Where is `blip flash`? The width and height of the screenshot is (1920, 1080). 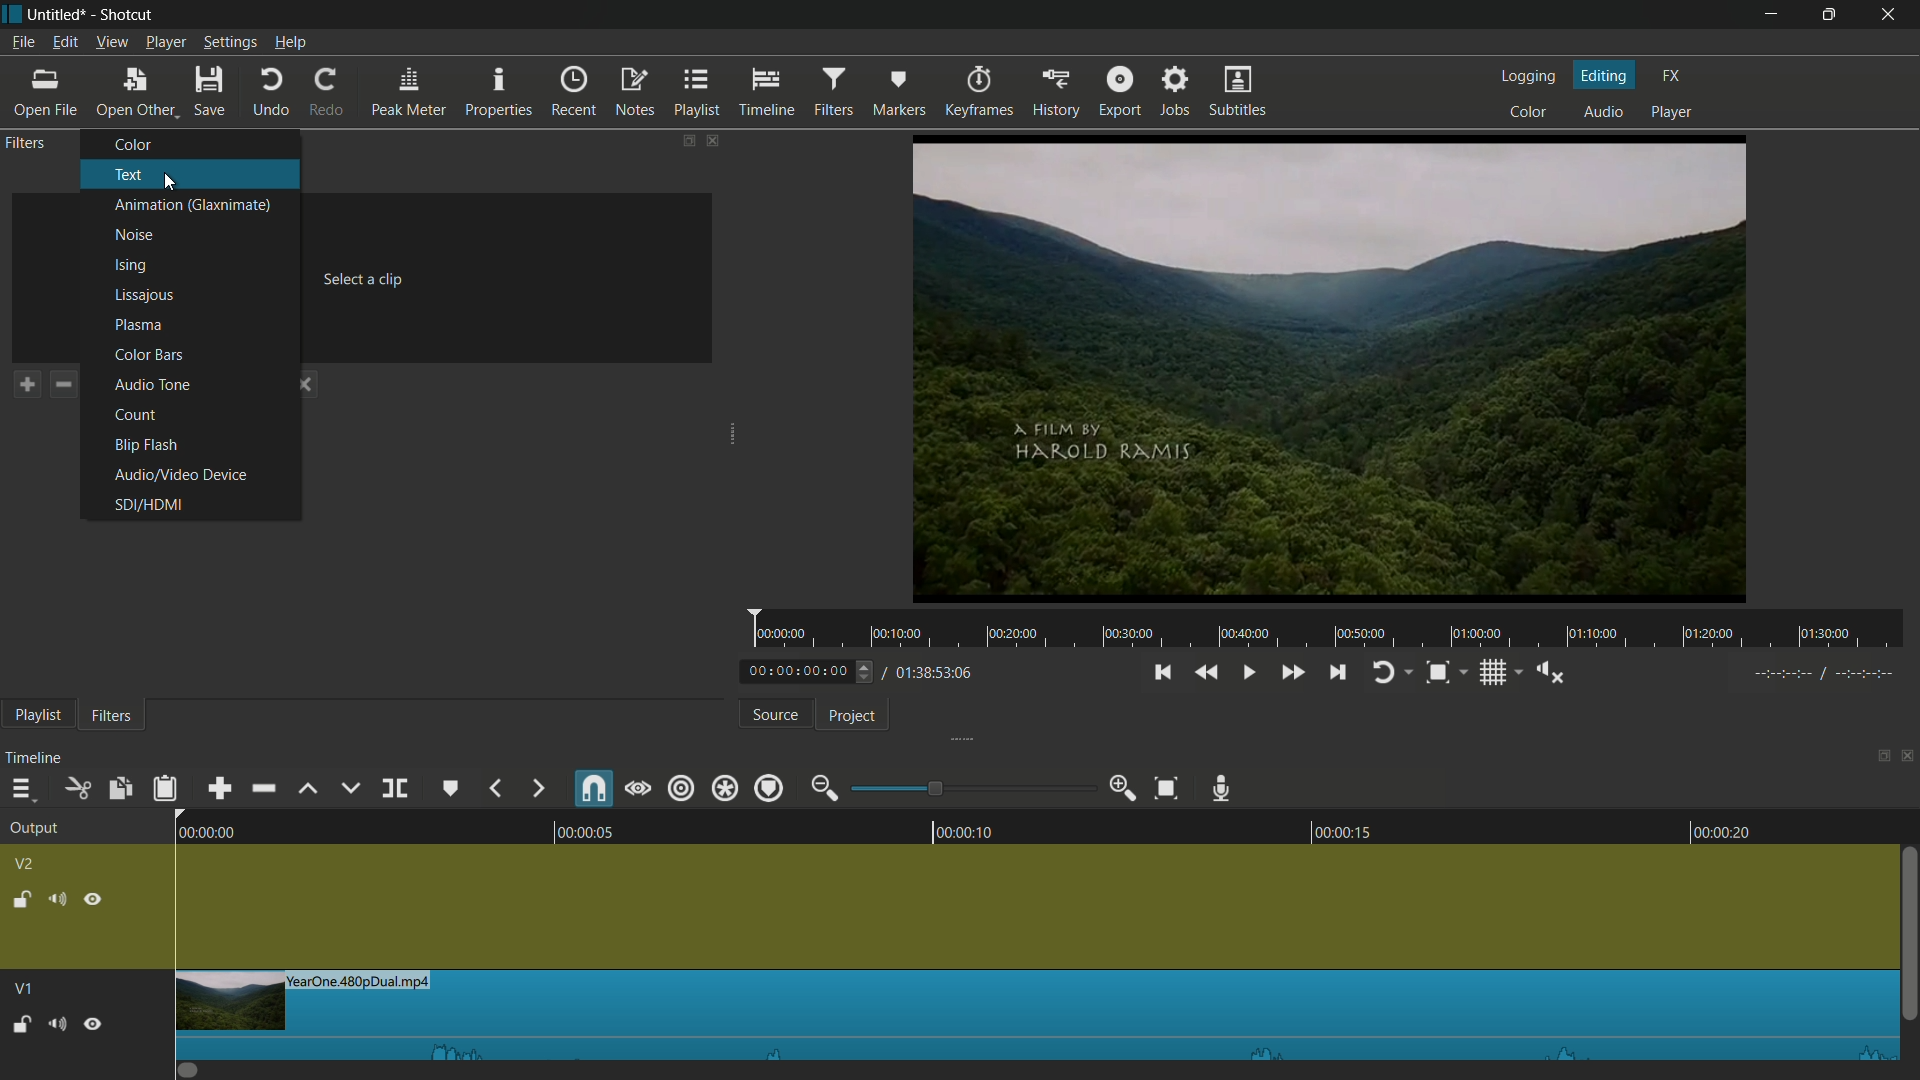
blip flash is located at coordinates (145, 447).